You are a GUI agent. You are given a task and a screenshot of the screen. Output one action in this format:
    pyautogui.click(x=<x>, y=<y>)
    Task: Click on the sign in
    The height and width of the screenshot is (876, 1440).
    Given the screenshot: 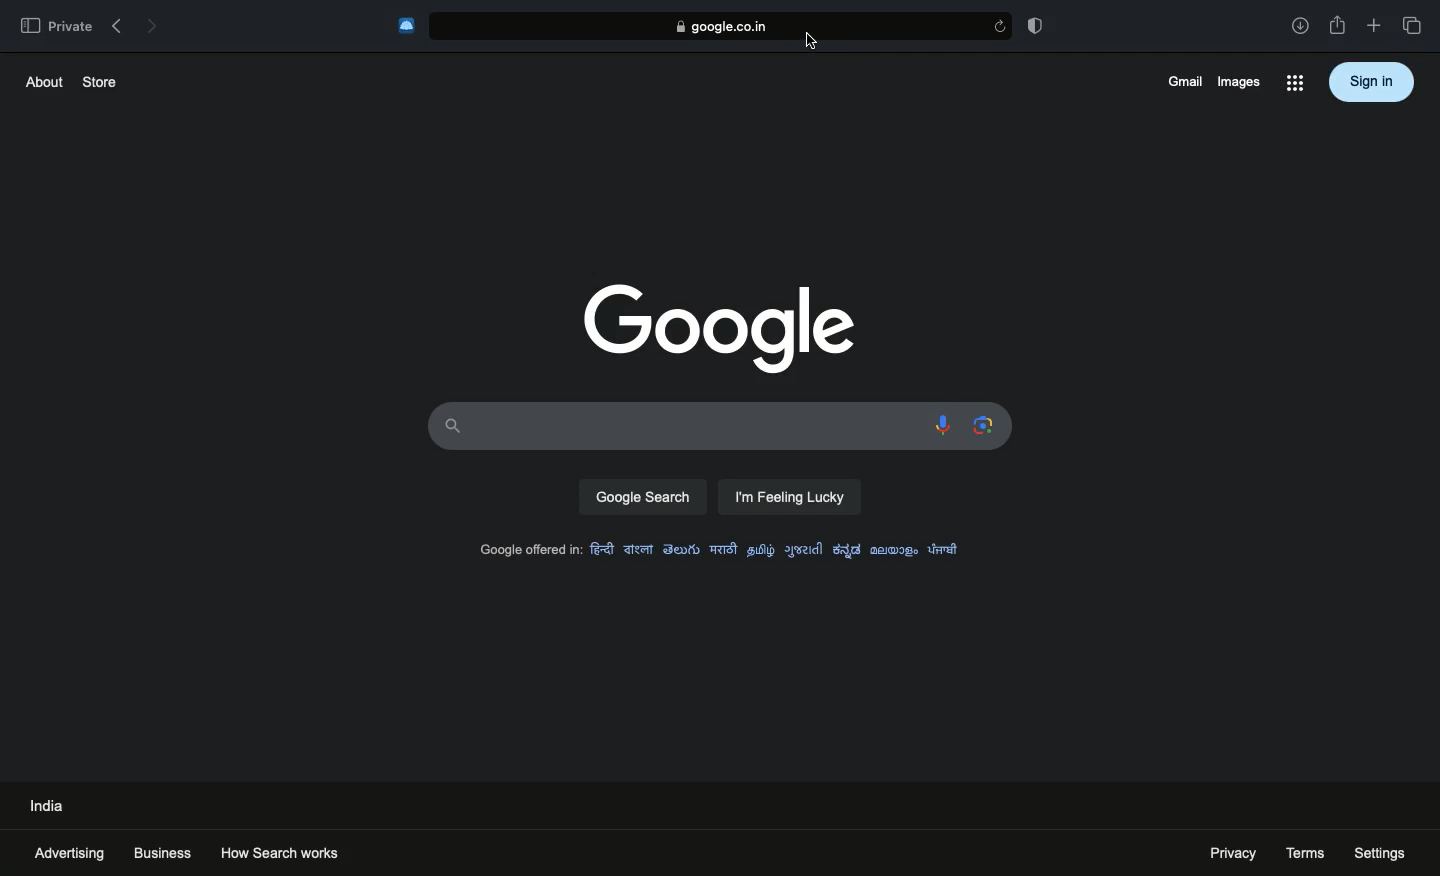 What is the action you would take?
    pyautogui.click(x=1372, y=81)
    